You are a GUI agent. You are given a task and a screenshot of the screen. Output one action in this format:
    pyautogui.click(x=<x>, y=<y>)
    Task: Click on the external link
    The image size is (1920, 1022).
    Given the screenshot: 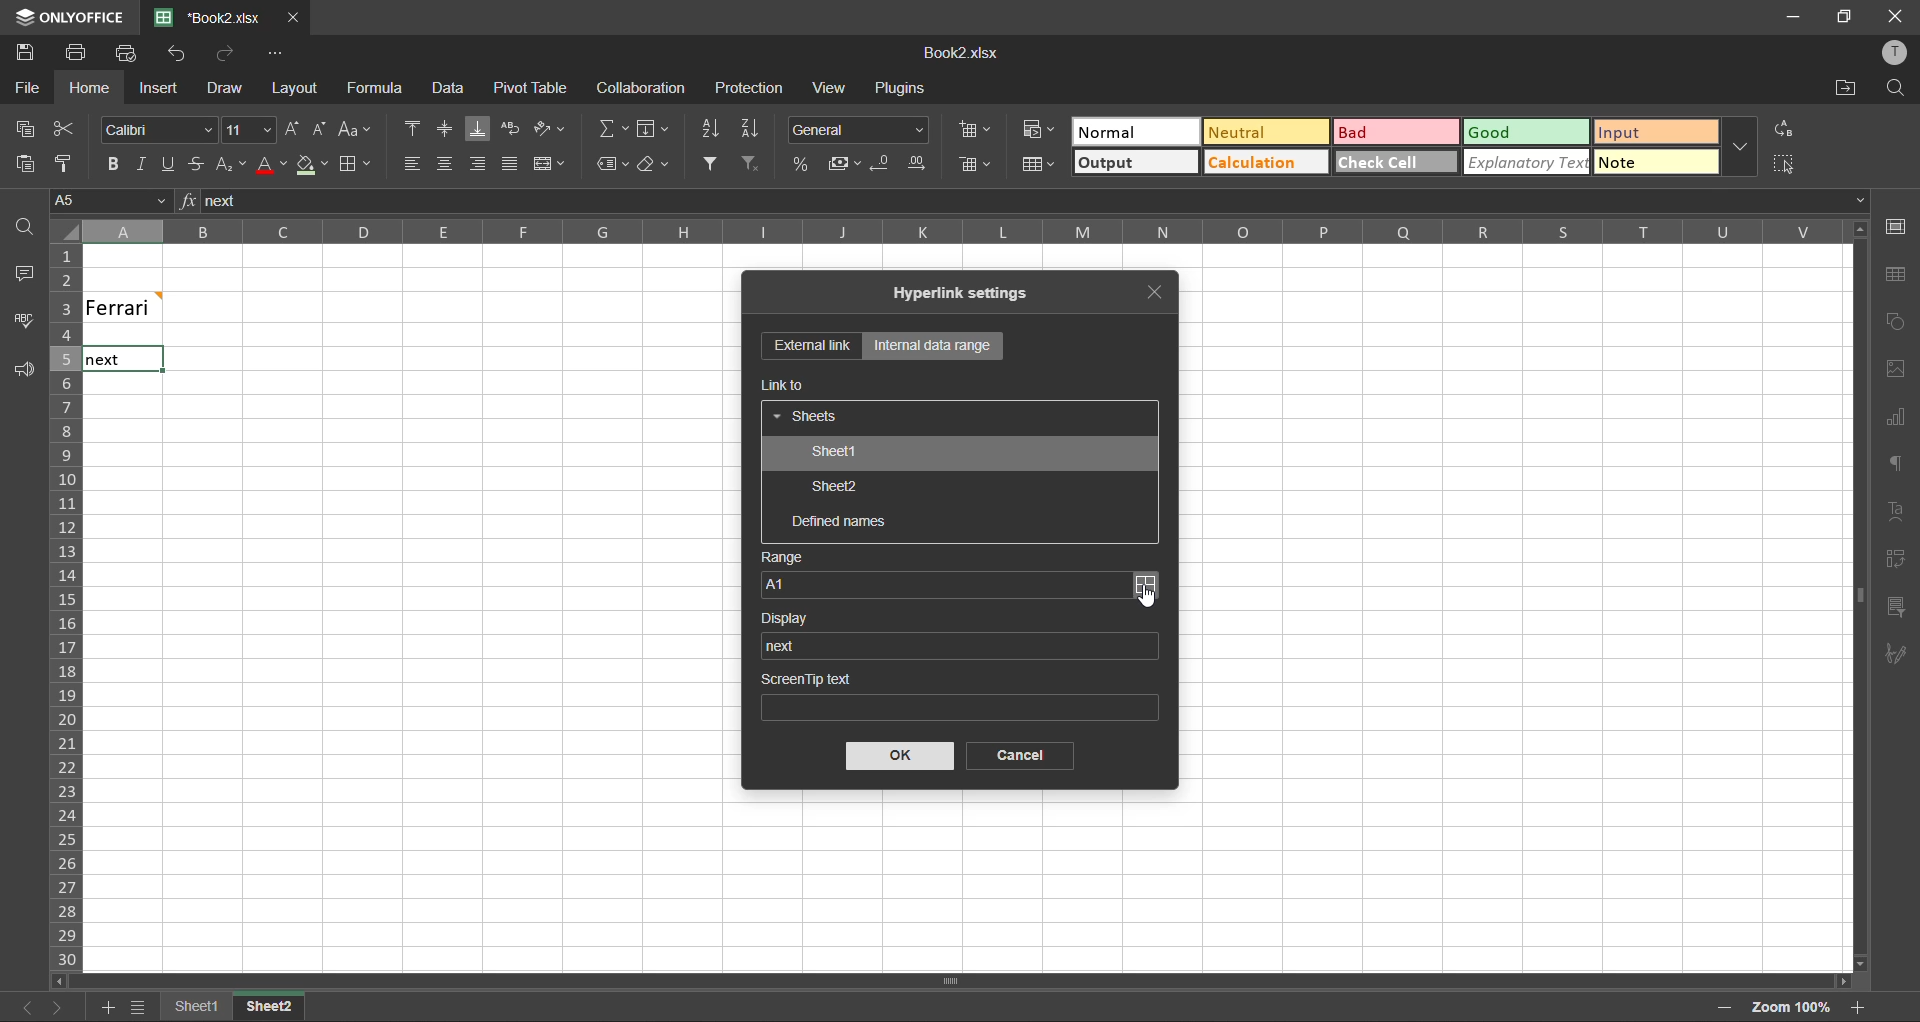 What is the action you would take?
    pyautogui.click(x=812, y=347)
    